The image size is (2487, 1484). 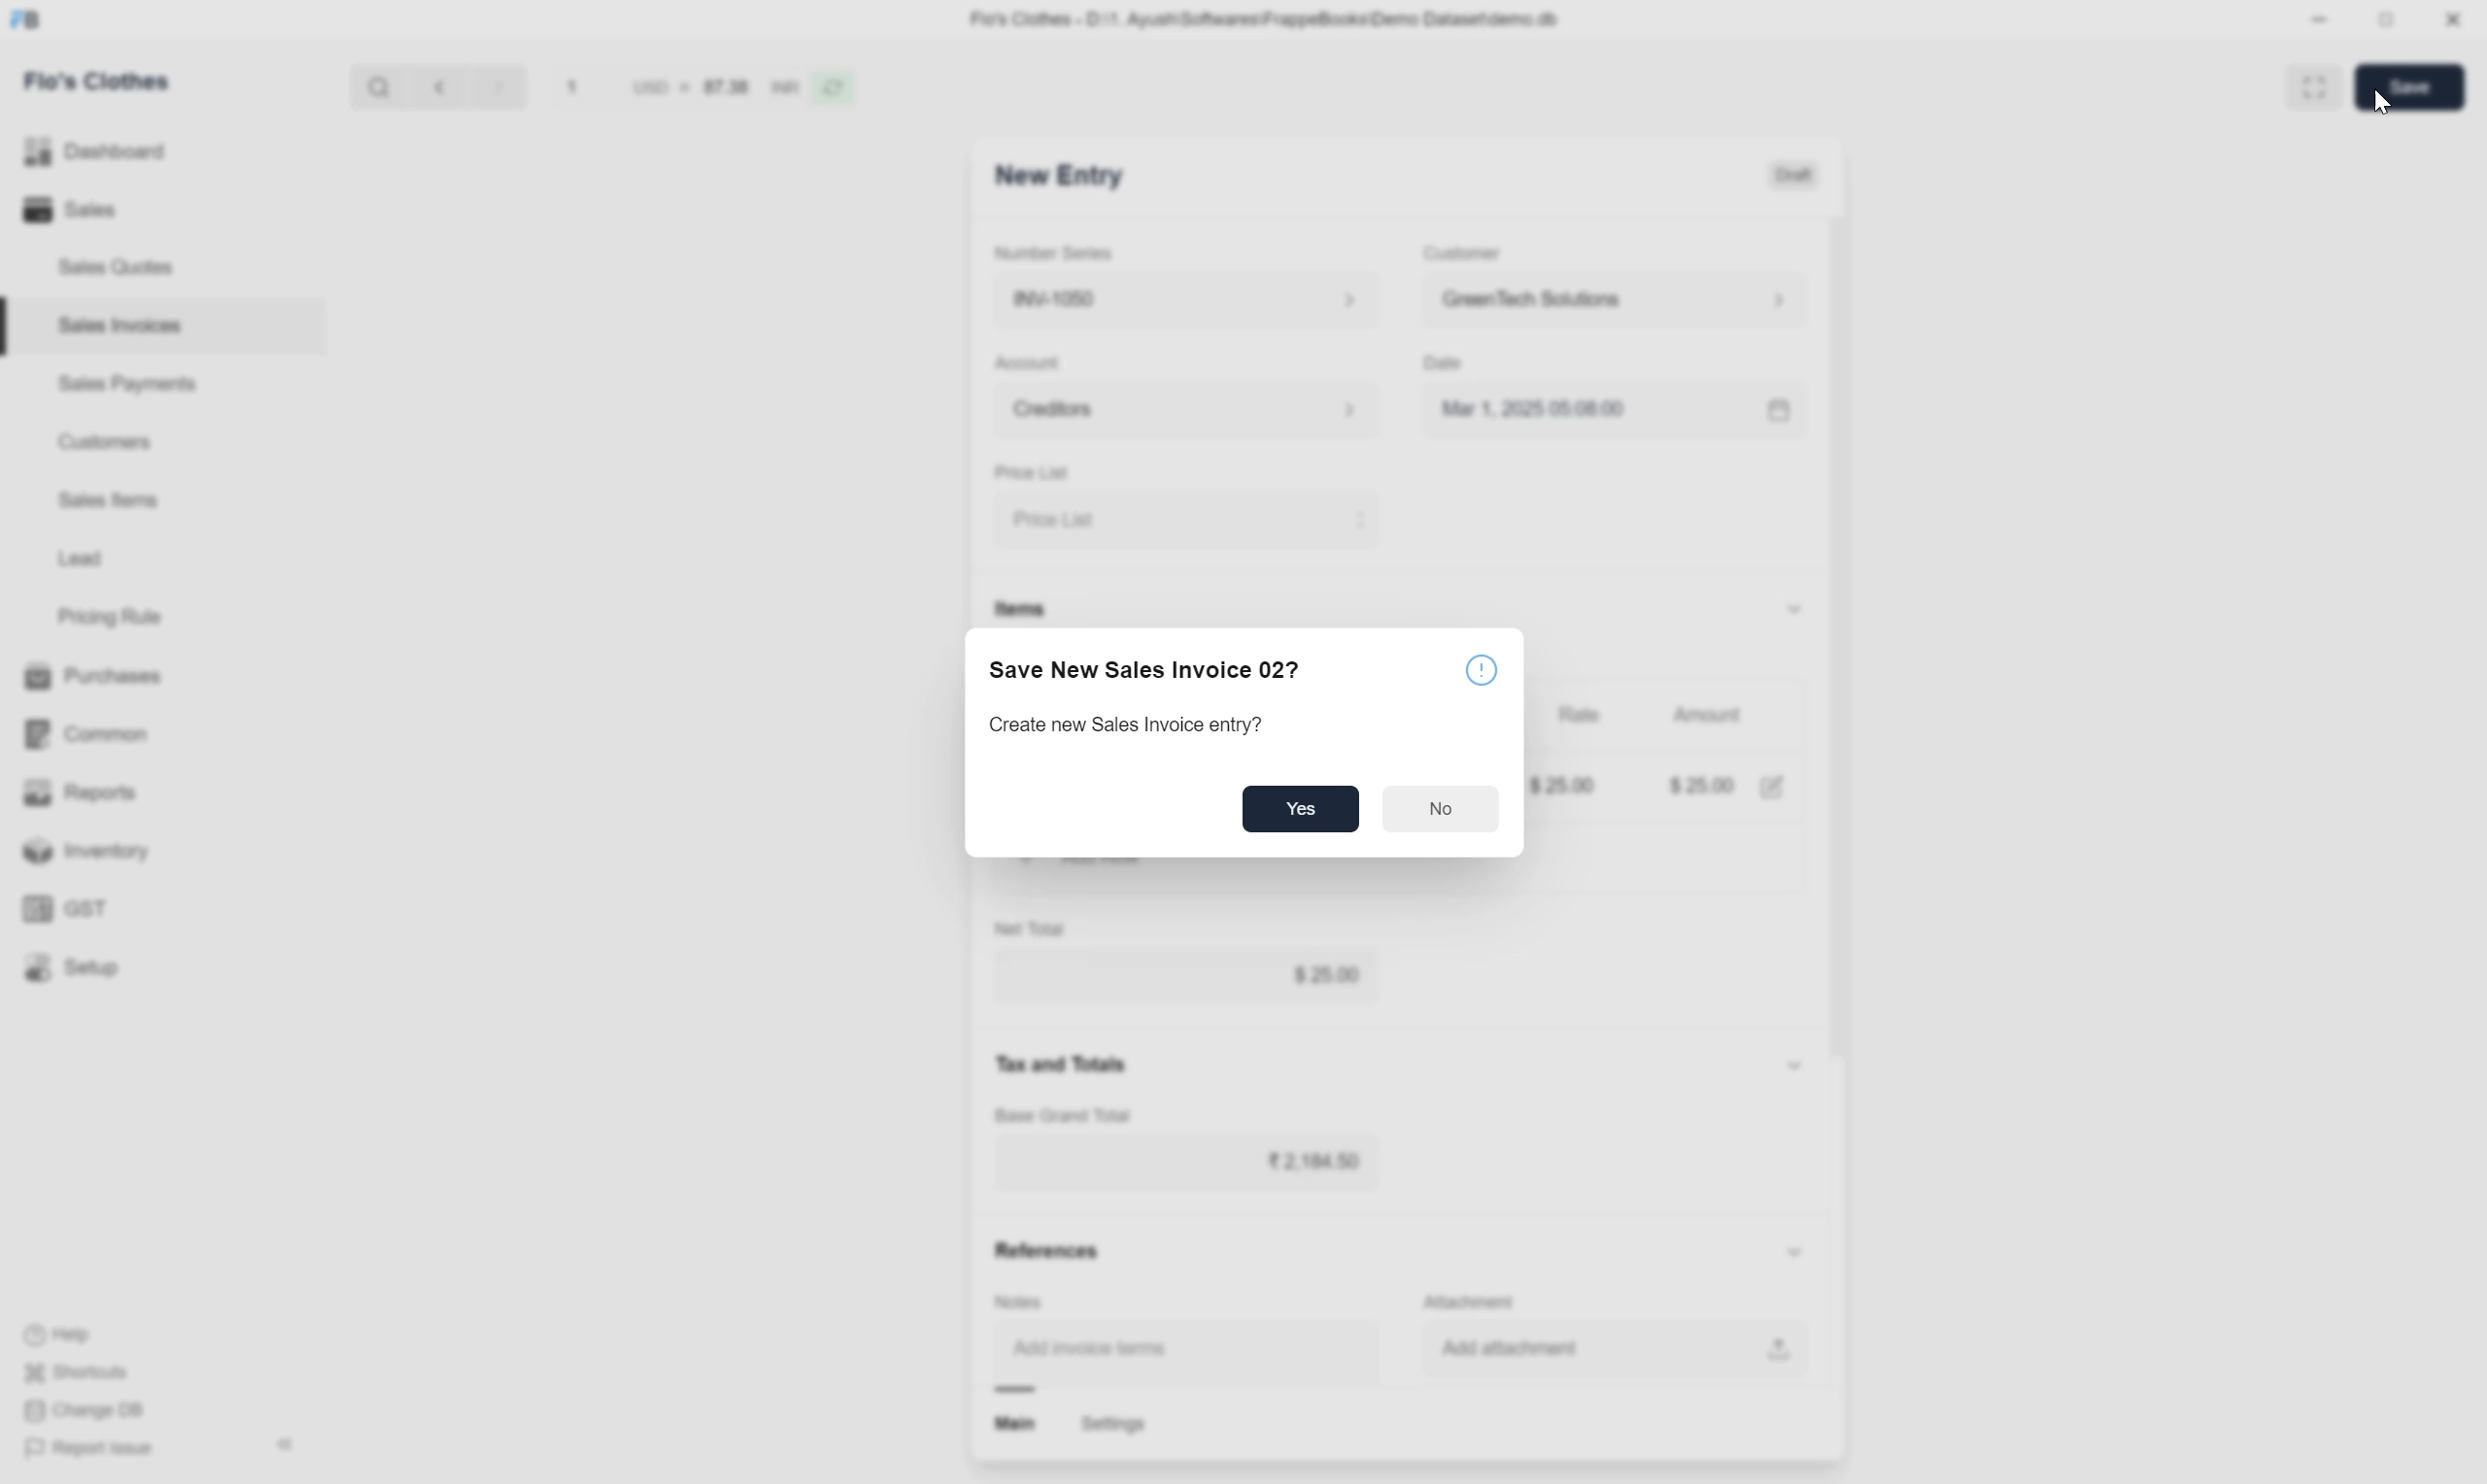 I want to click on Reports , so click(x=134, y=789).